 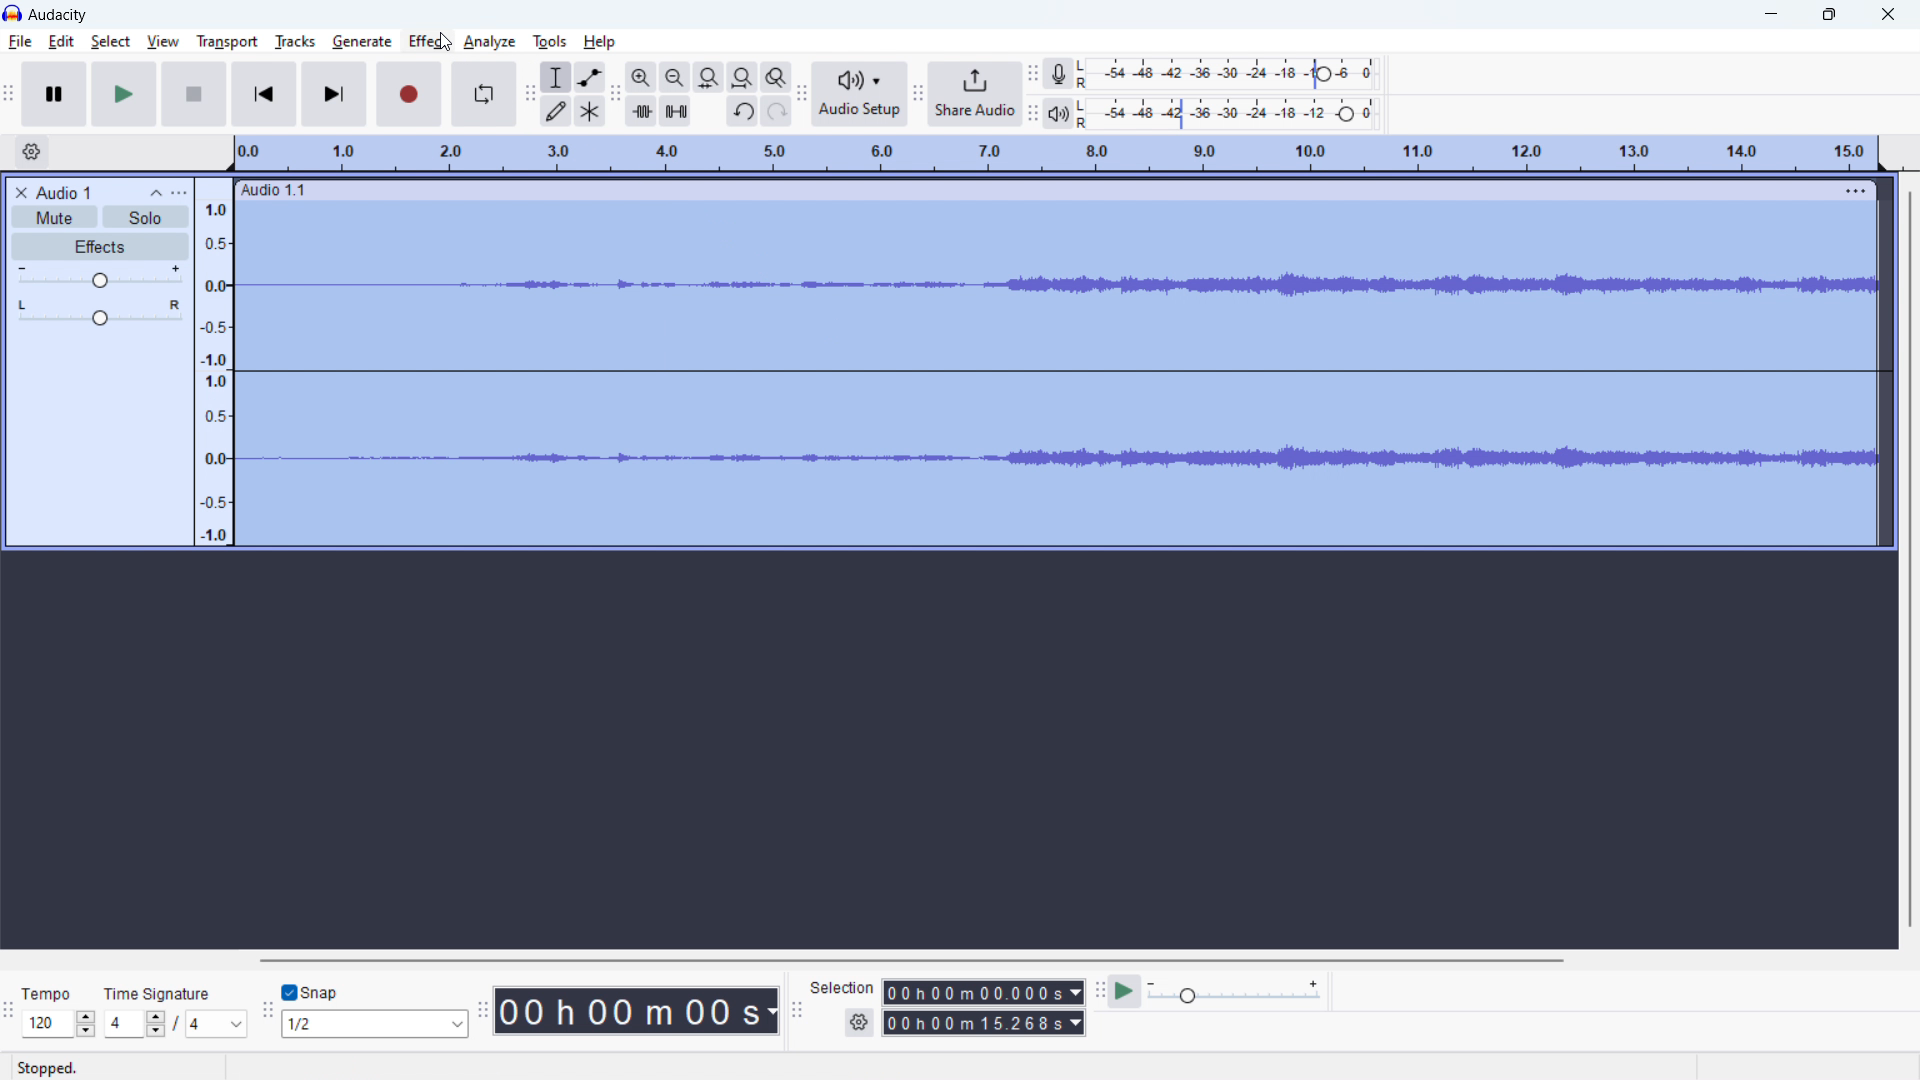 What do you see at coordinates (590, 110) in the screenshot?
I see `multi tool` at bounding box center [590, 110].